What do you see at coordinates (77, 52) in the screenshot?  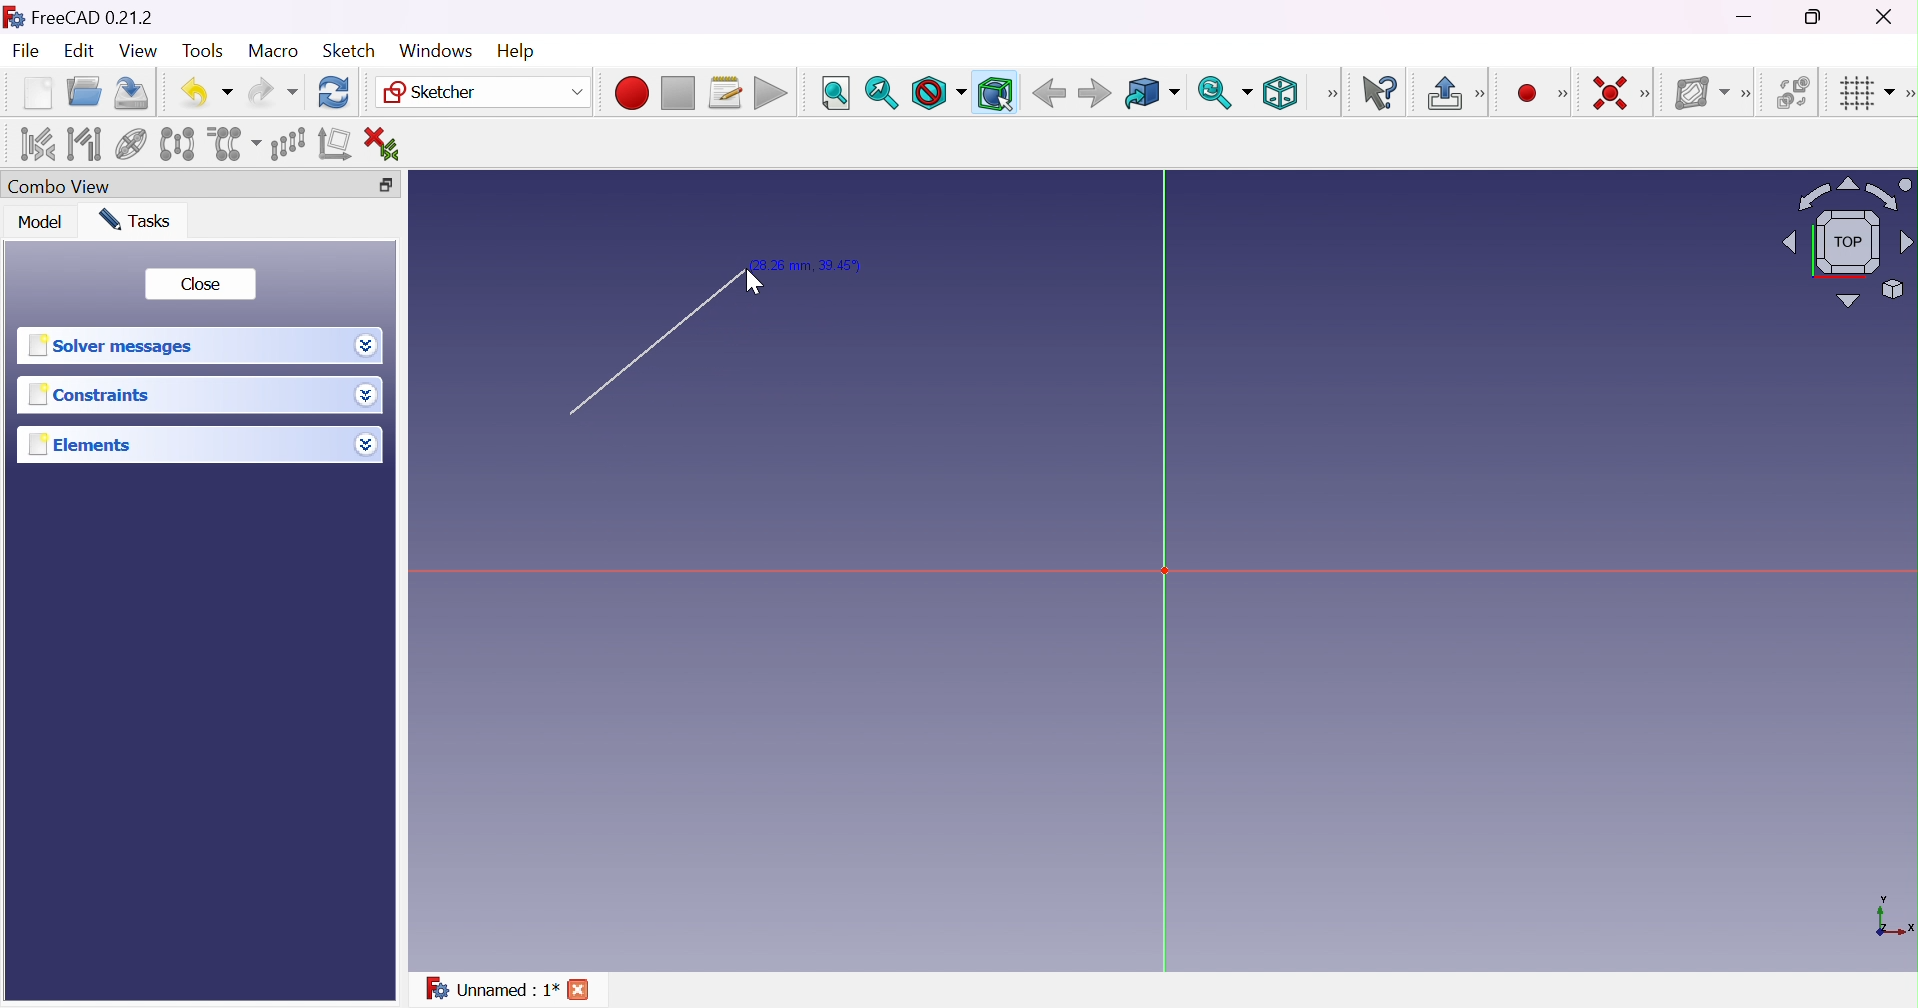 I see `Edit` at bounding box center [77, 52].